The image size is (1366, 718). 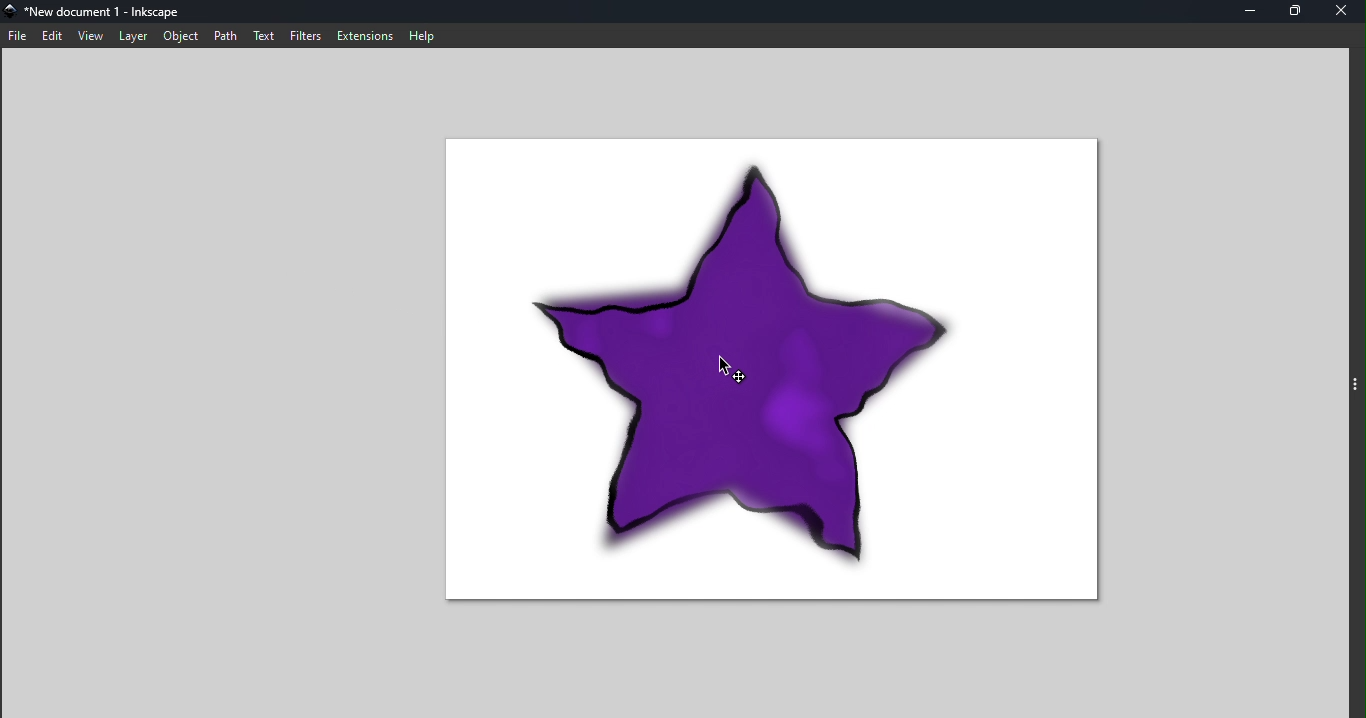 I want to click on View, so click(x=91, y=36).